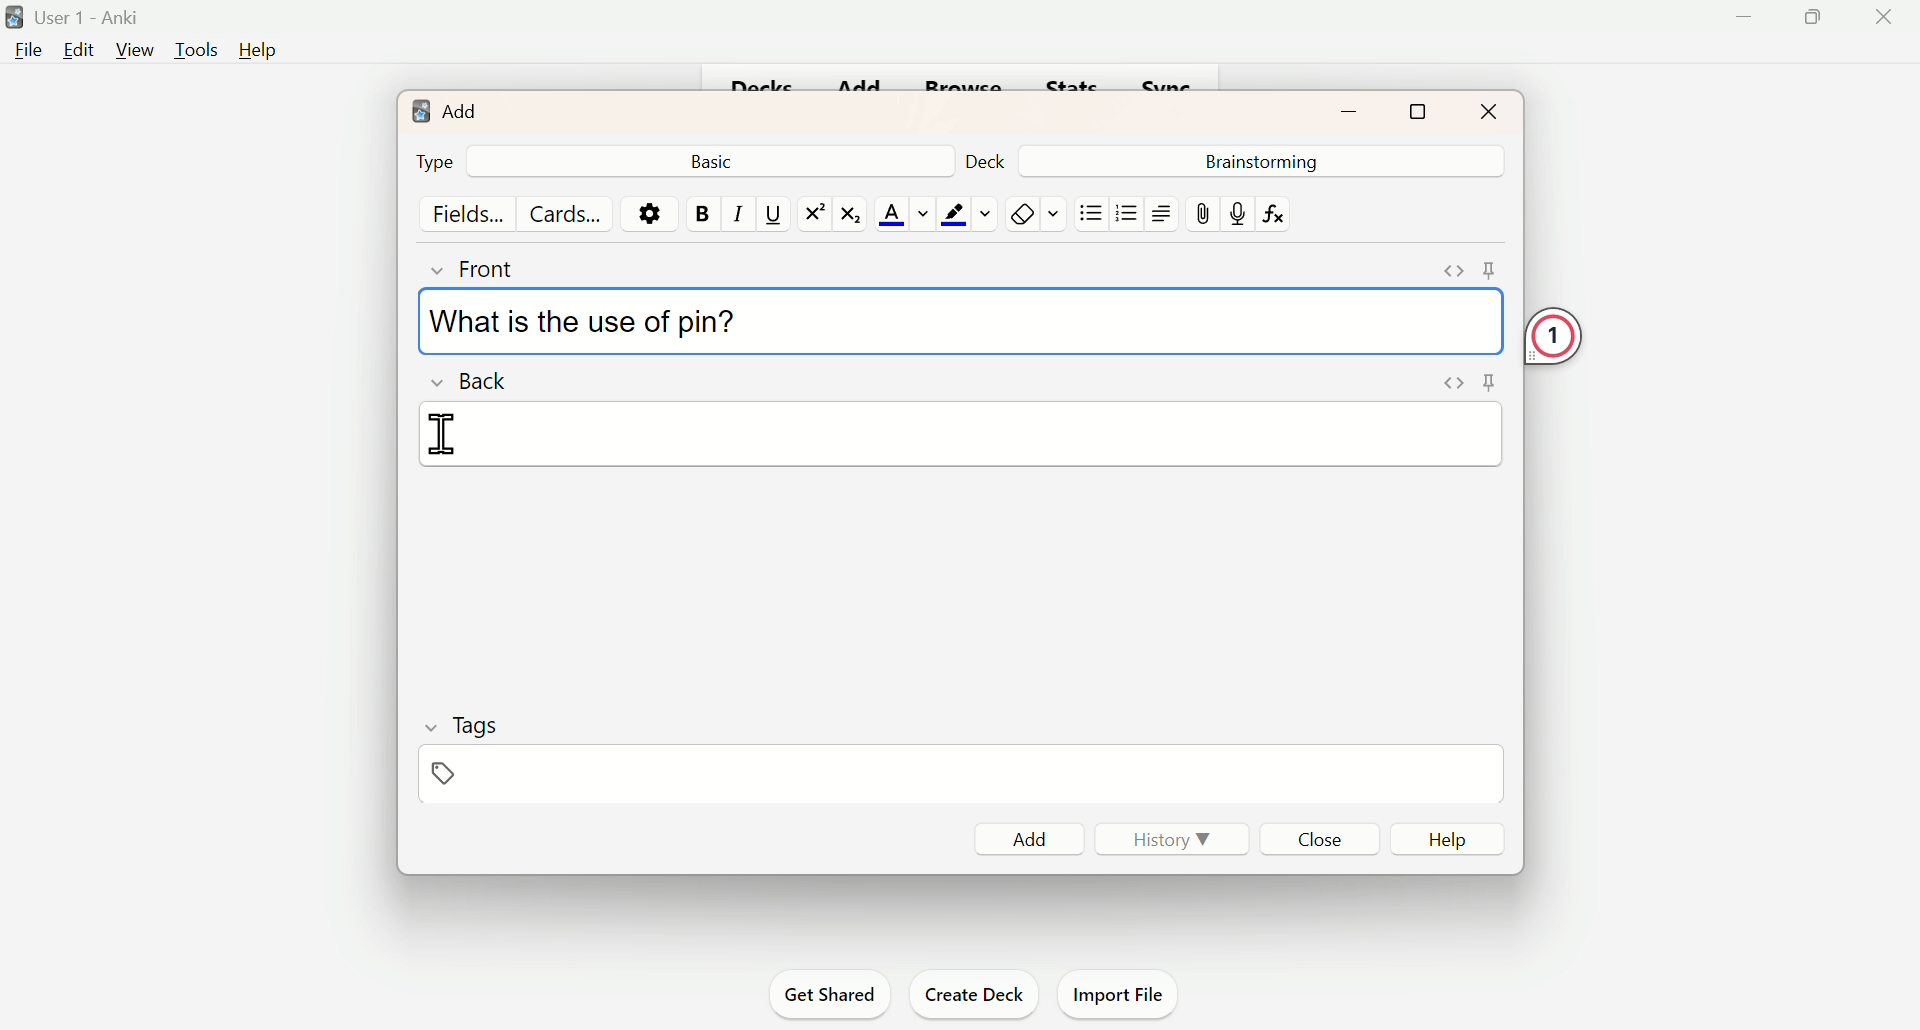 This screenshot has width=1920, height=1030. What do you see at coordinates (772, 212) in the screenshot?
I see `Underline` at bounding box center [772, 212].